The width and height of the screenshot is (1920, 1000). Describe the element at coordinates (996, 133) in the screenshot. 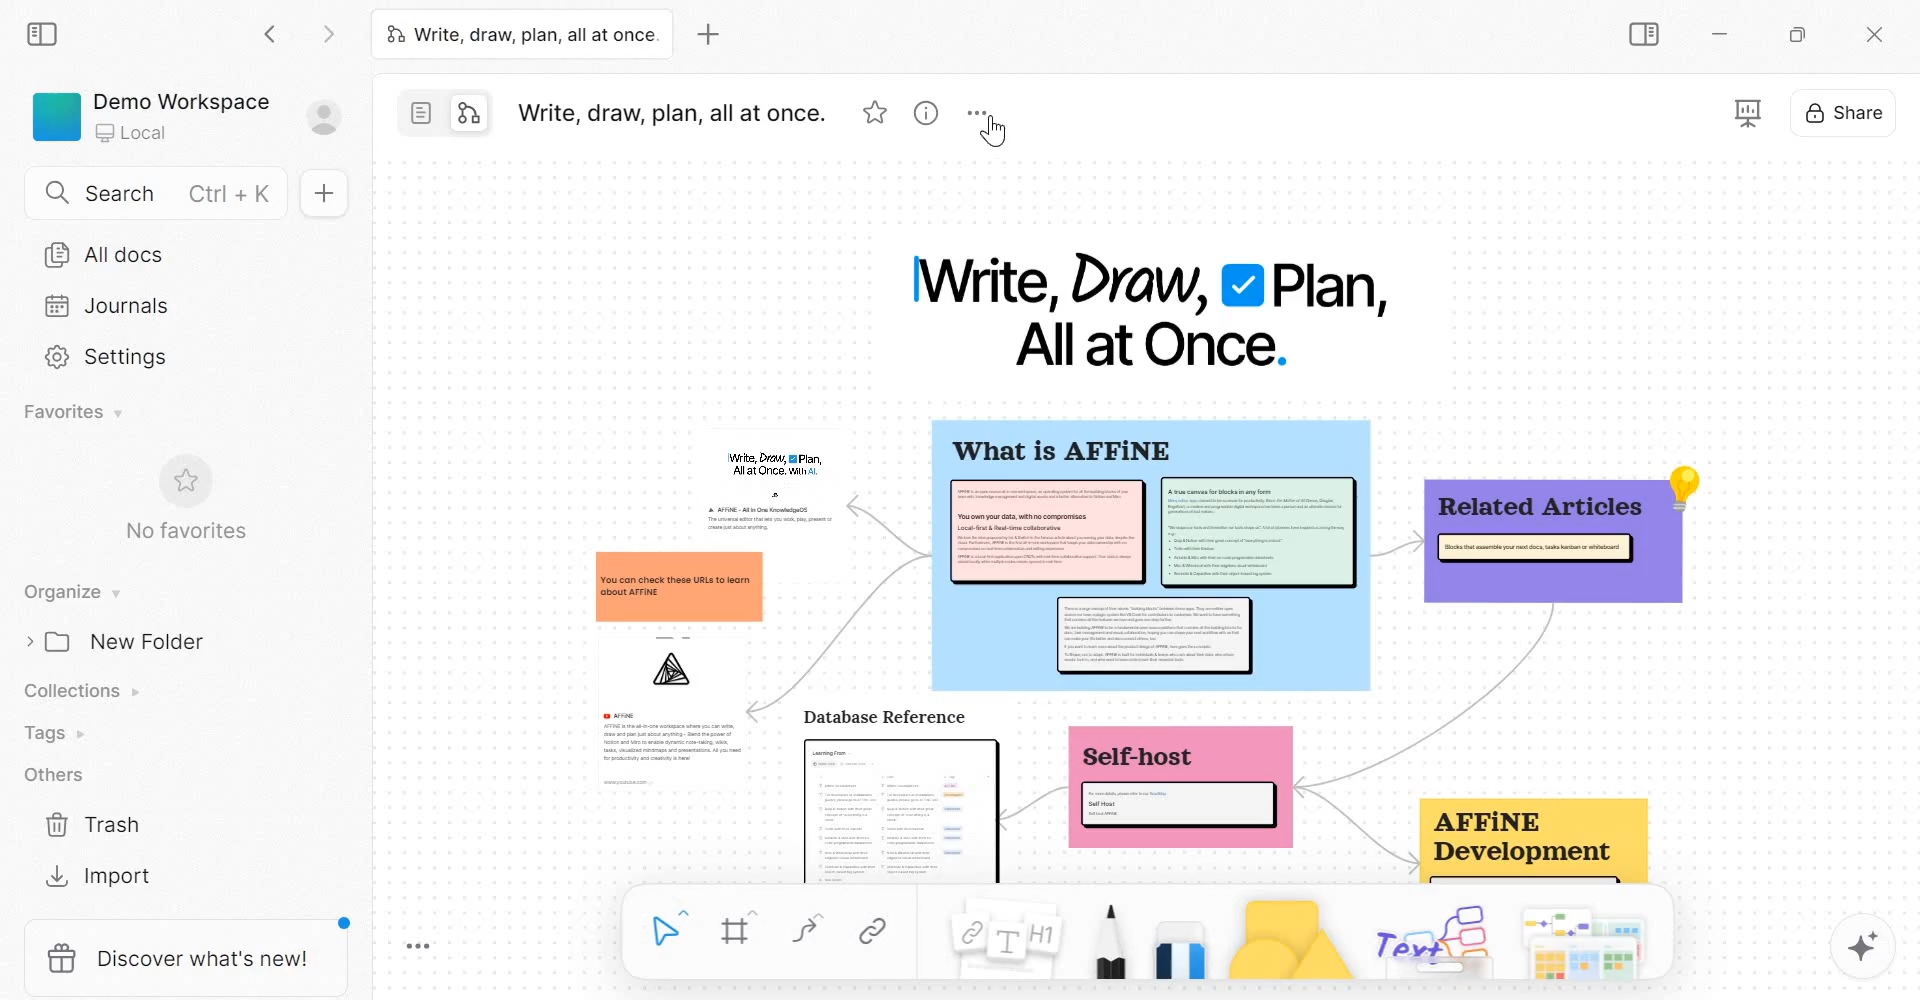

I see `cursor` at that location.